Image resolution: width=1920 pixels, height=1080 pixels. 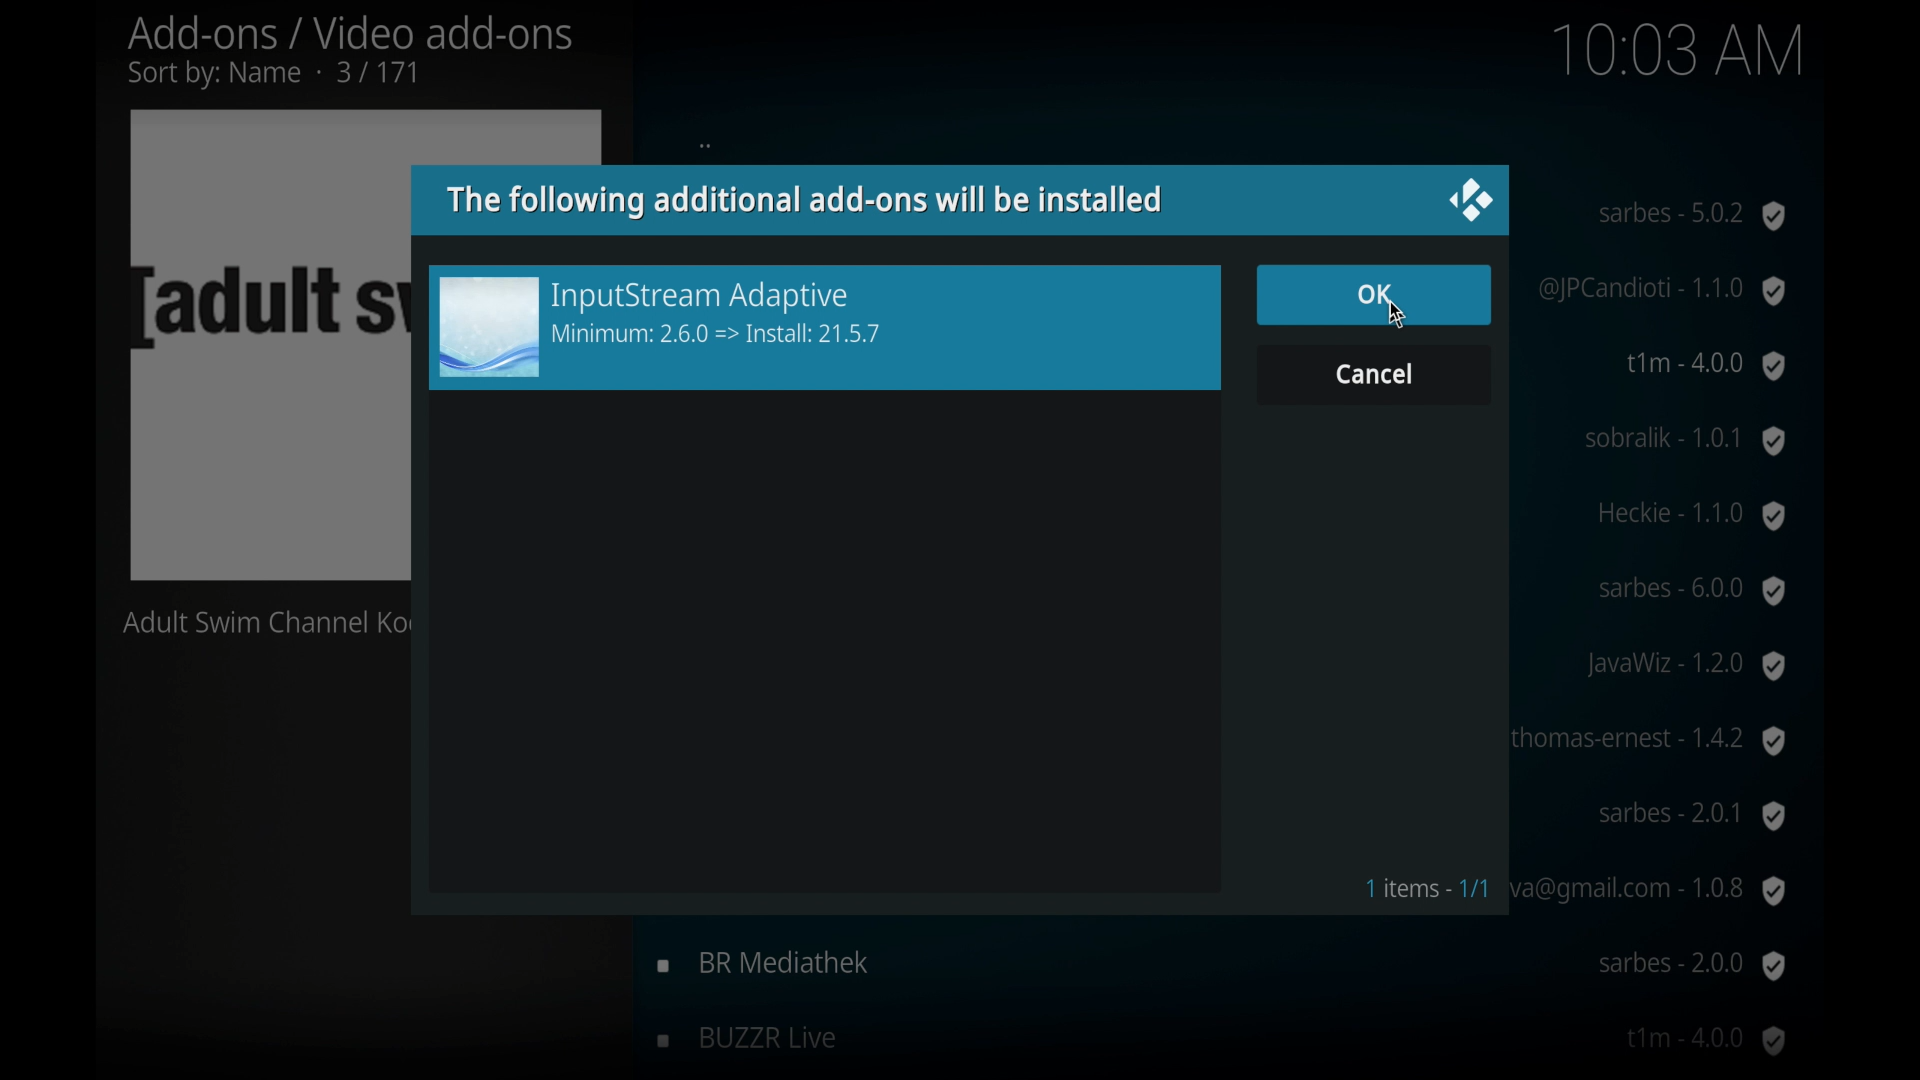 I want to click on Thomas-ernest-1.4.2, so click(x=1632, y=737).